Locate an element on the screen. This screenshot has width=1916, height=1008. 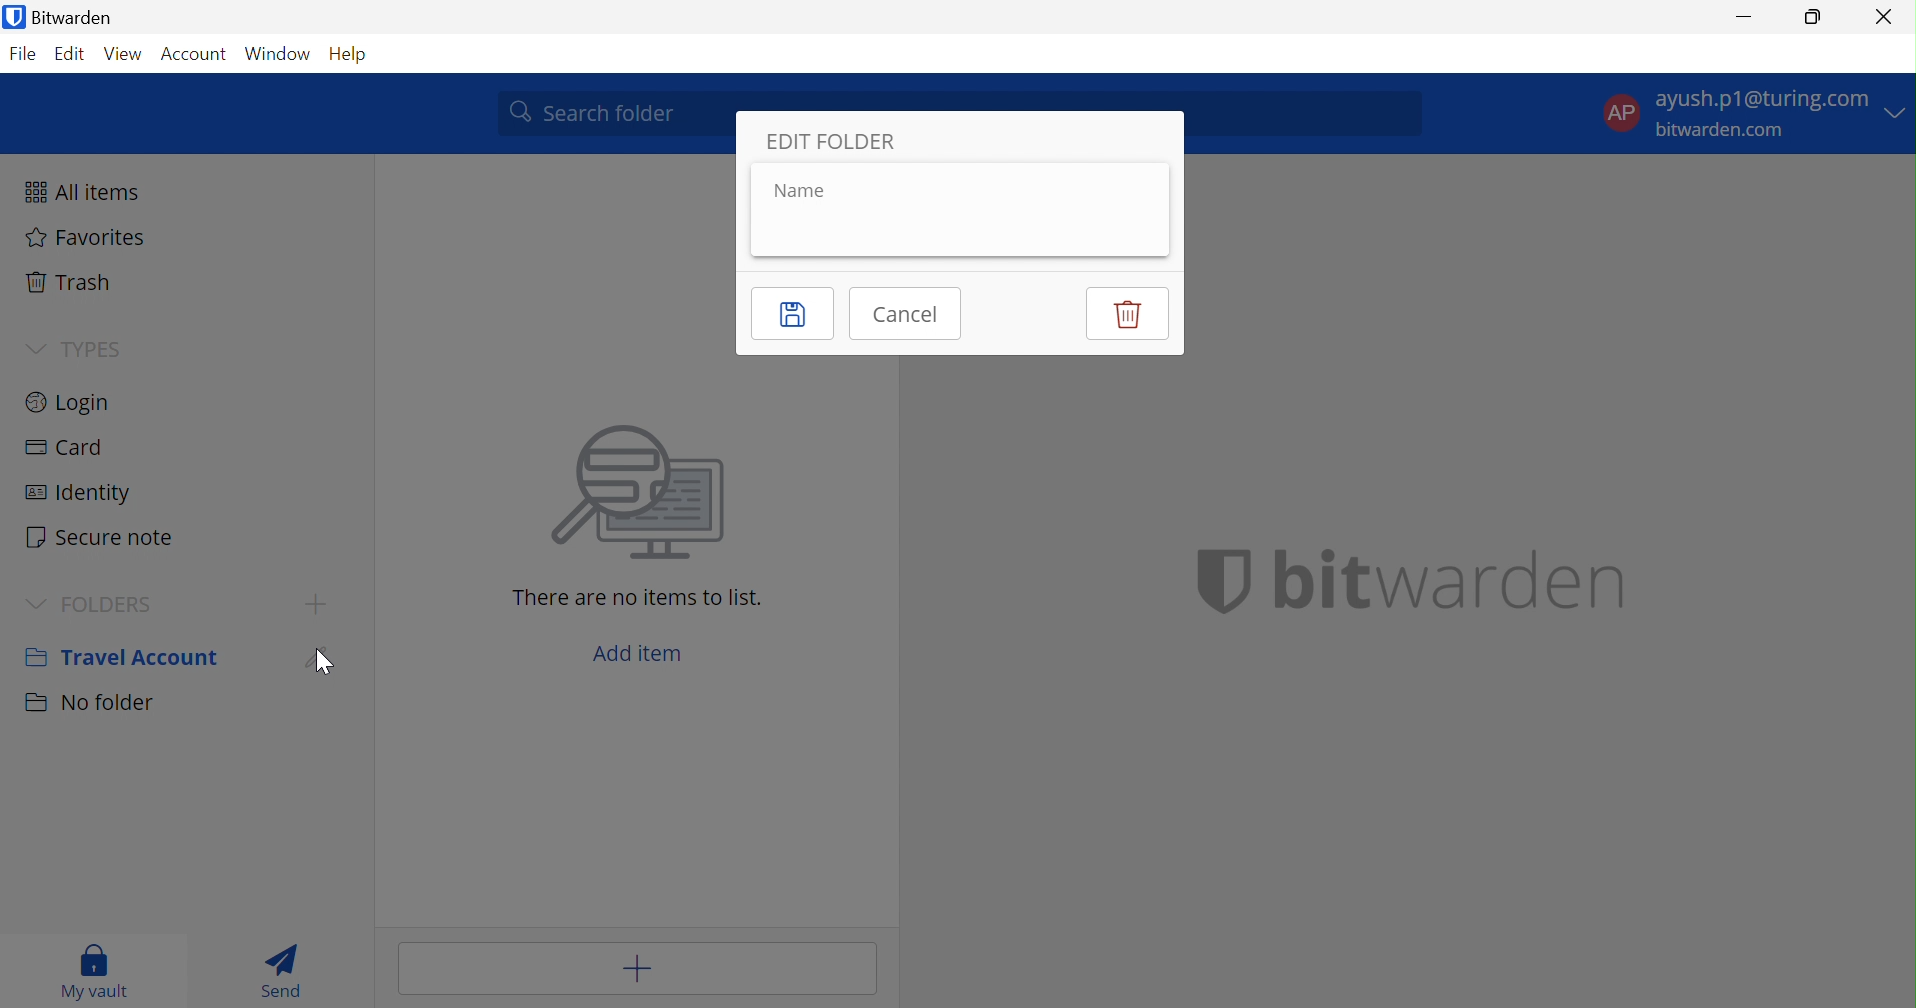
Close is located at coordinates (1884, 16).